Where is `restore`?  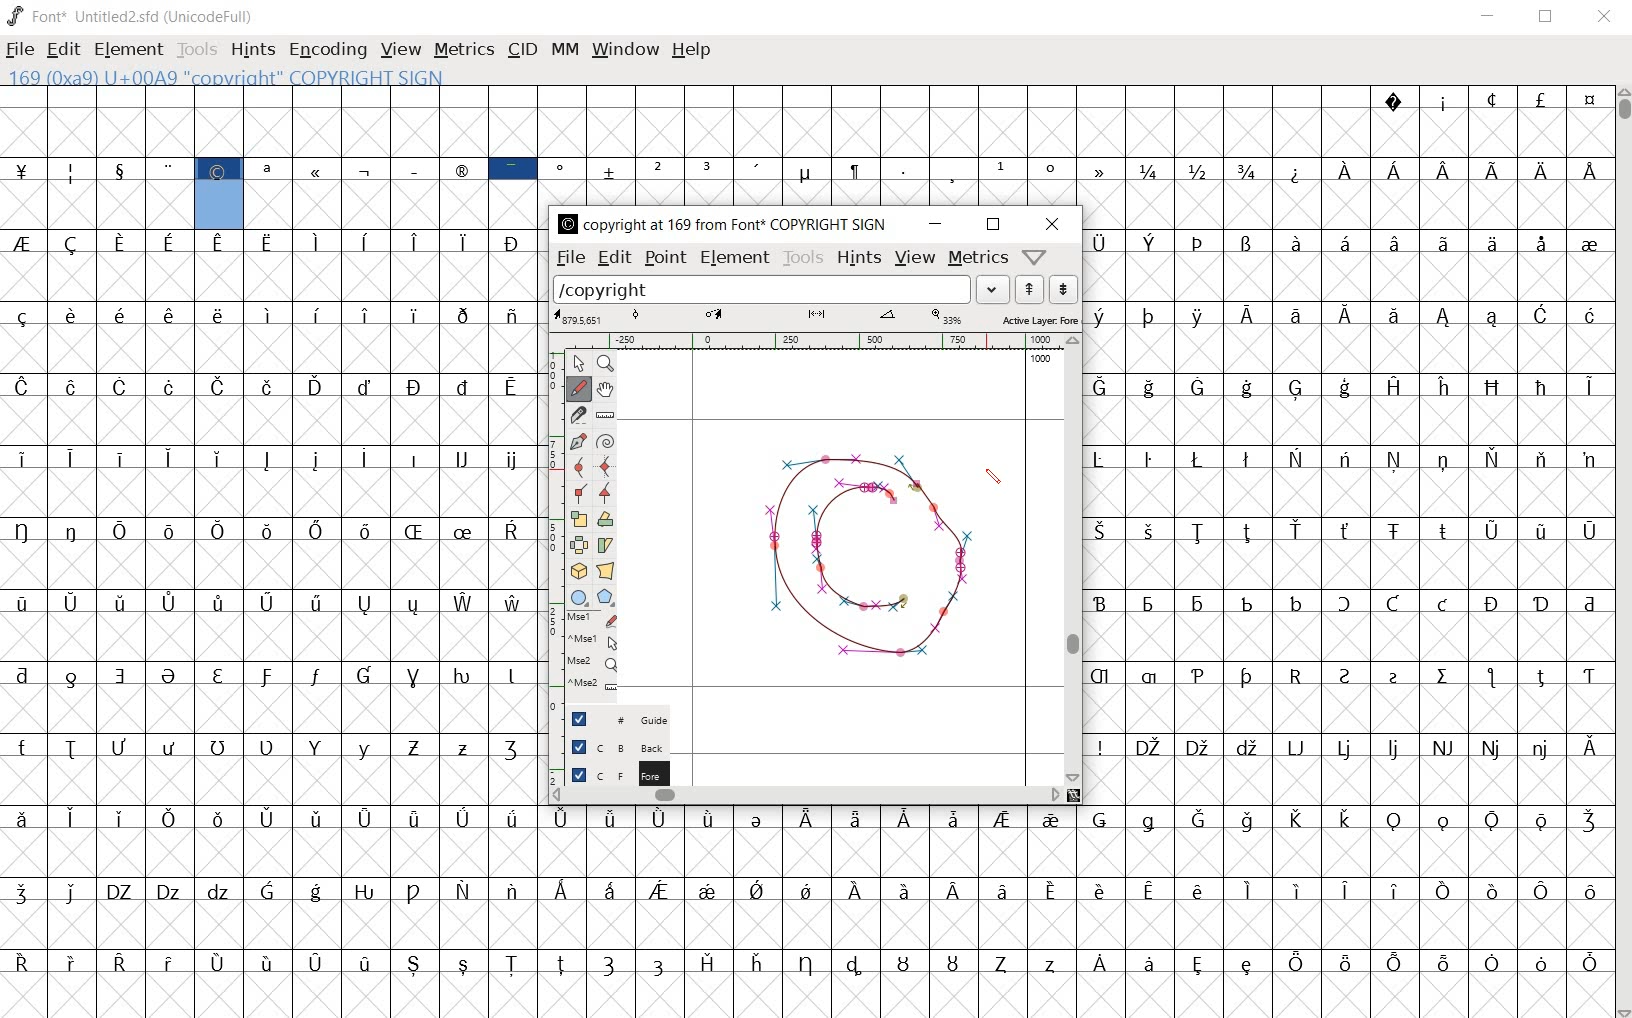
restore is located at coordinates (1548, 17).